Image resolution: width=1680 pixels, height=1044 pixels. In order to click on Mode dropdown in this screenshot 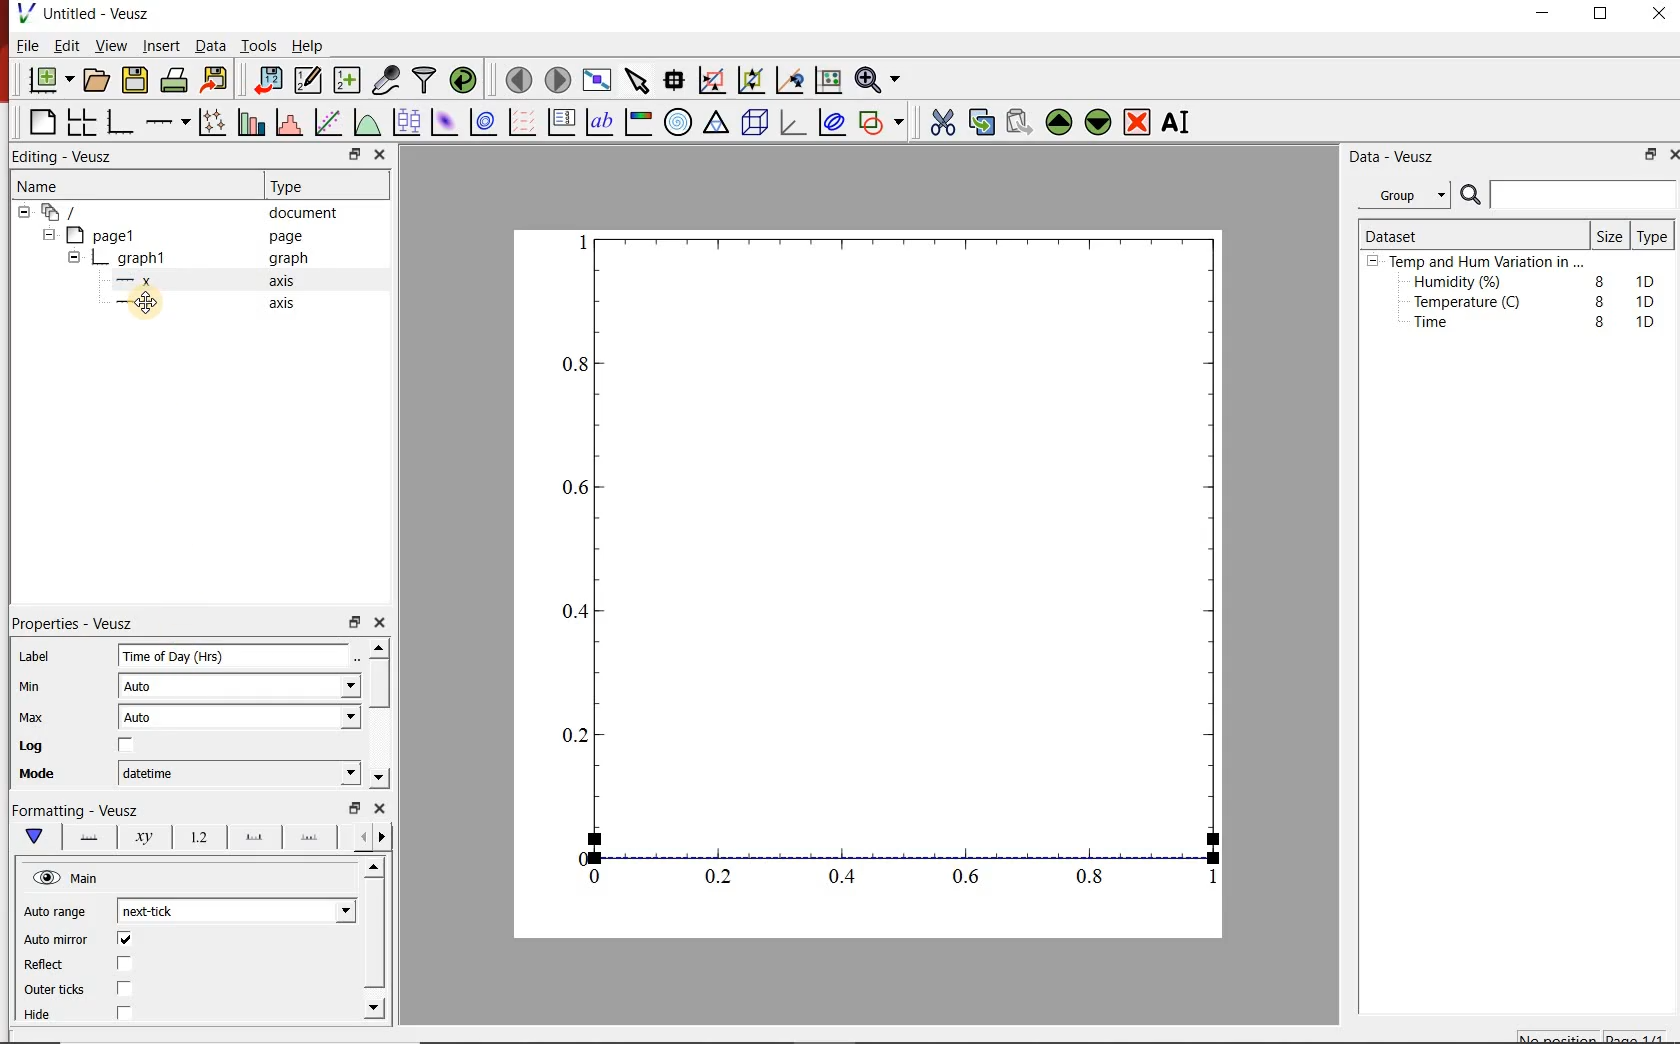, I will do `click(327, 773)`.